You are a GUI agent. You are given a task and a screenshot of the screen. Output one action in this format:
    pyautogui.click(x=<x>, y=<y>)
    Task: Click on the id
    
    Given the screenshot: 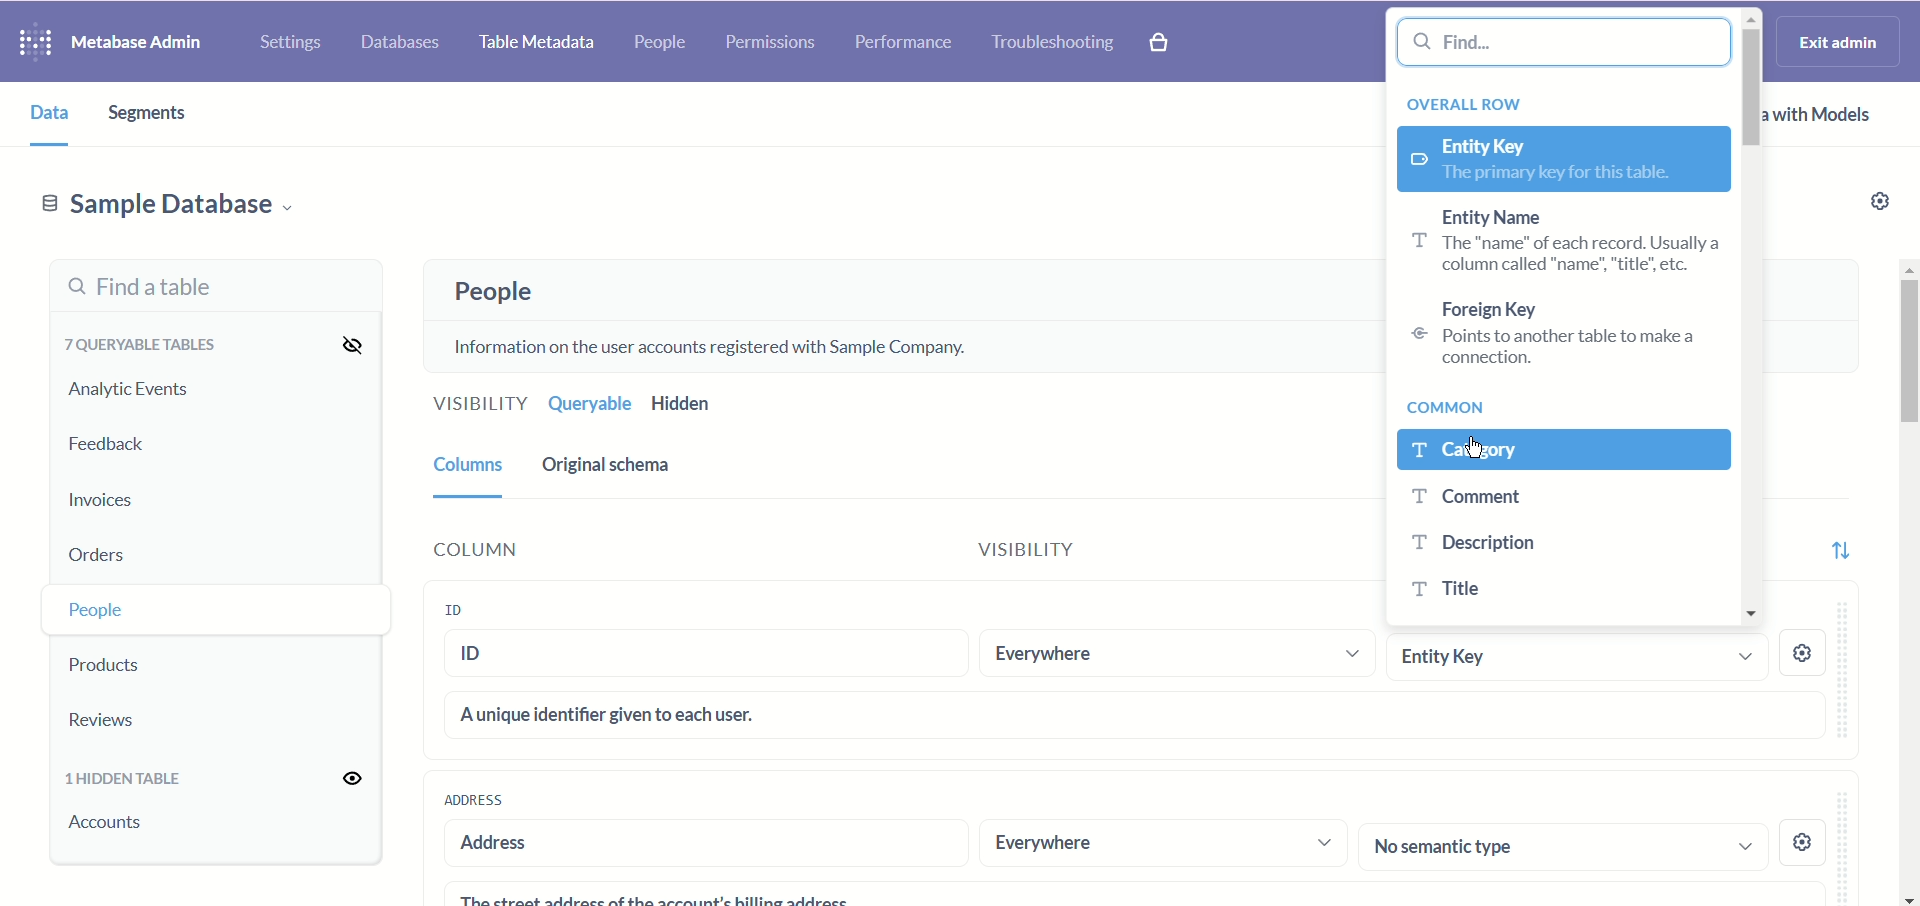 What is the action you would take?
    pyautogui.click(x=473, y=608)
    